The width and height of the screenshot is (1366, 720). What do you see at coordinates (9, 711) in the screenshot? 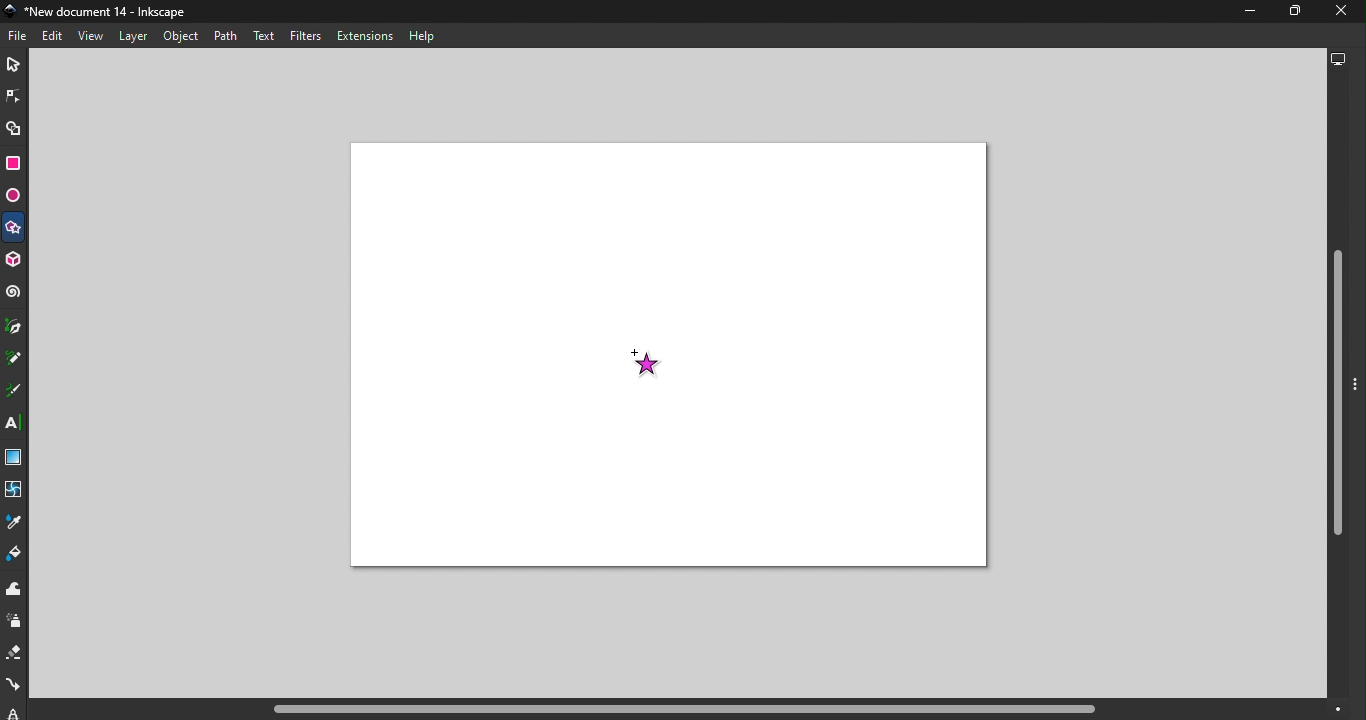
I see `lpe` at bounding box center [9, 711].